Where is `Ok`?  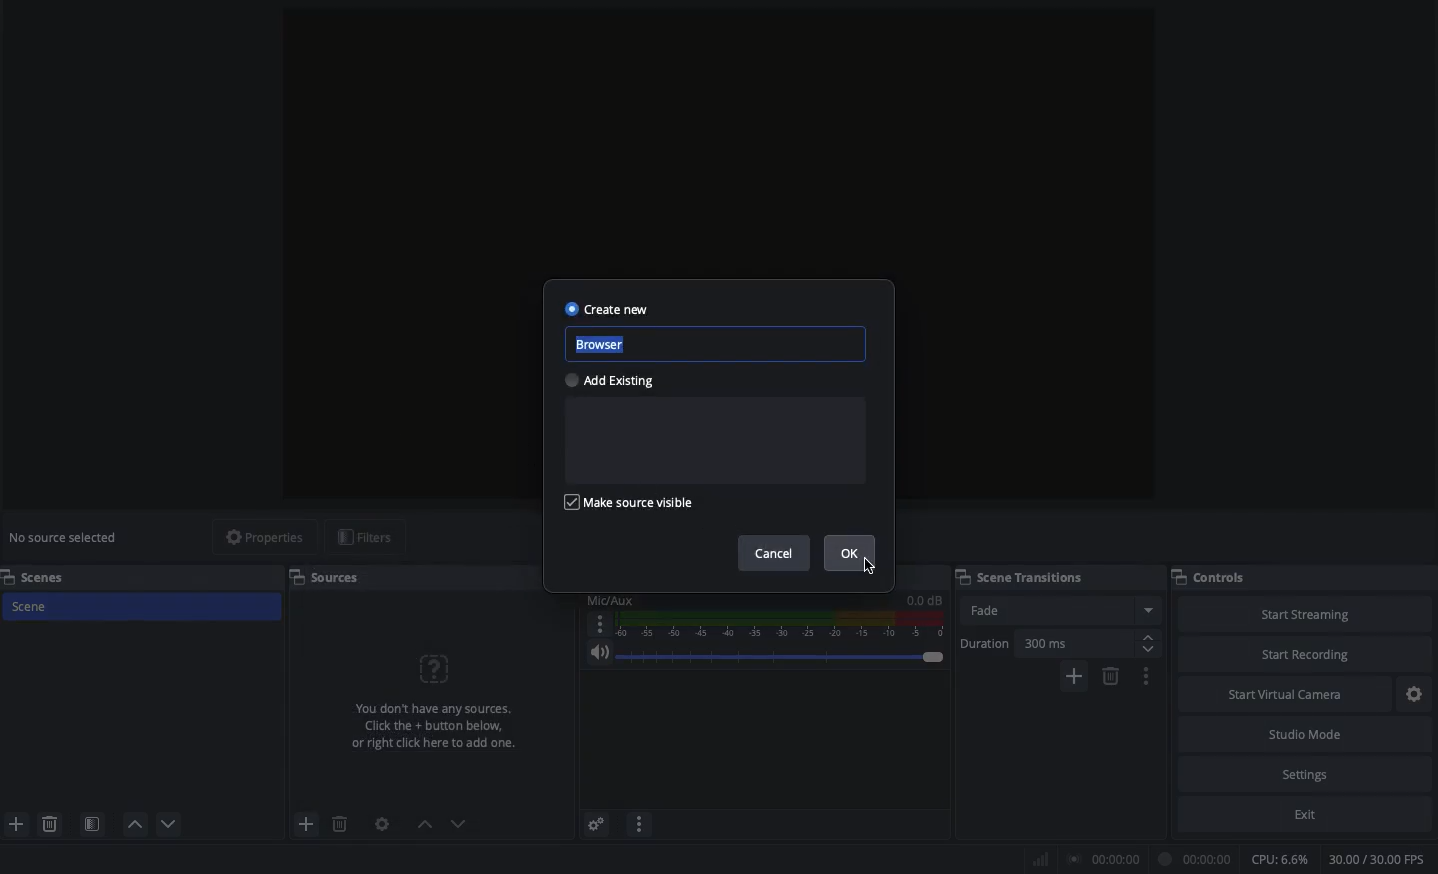 Ok is located at coordinates (852, 553).